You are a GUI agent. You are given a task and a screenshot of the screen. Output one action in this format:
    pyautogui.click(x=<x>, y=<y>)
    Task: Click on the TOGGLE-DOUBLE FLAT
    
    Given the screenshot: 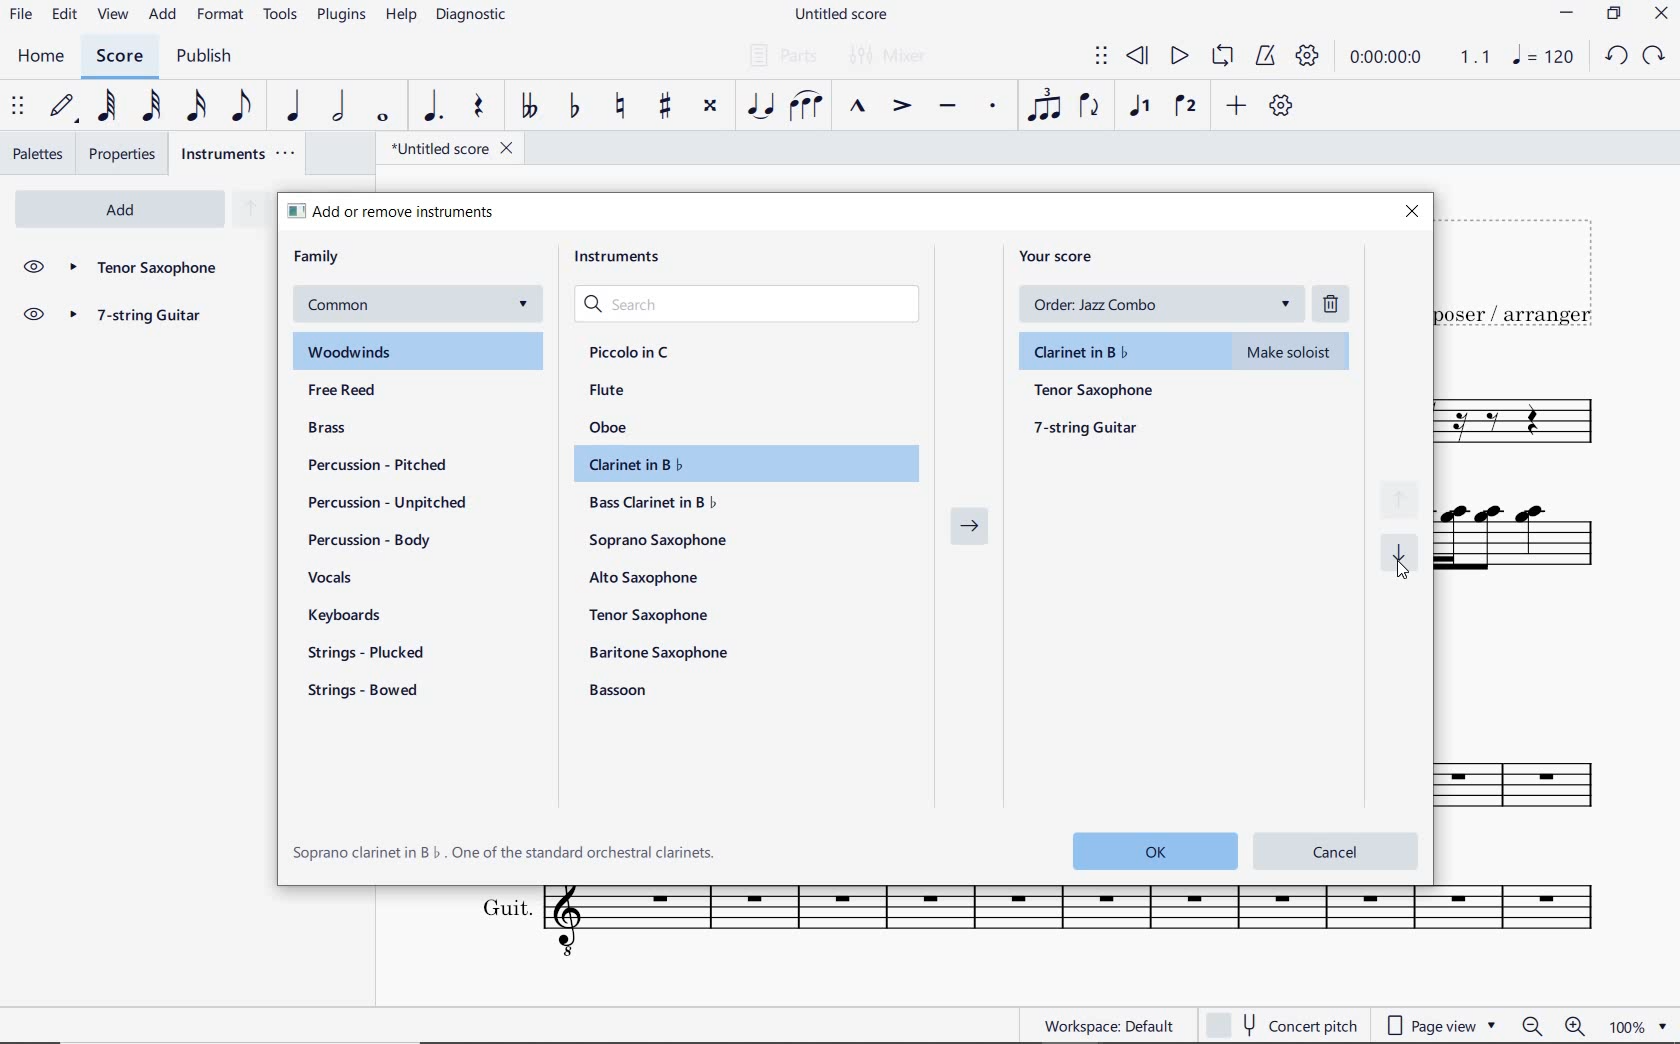 What is the action you would take?
    pyautogui.click(x=526, y=106)
    